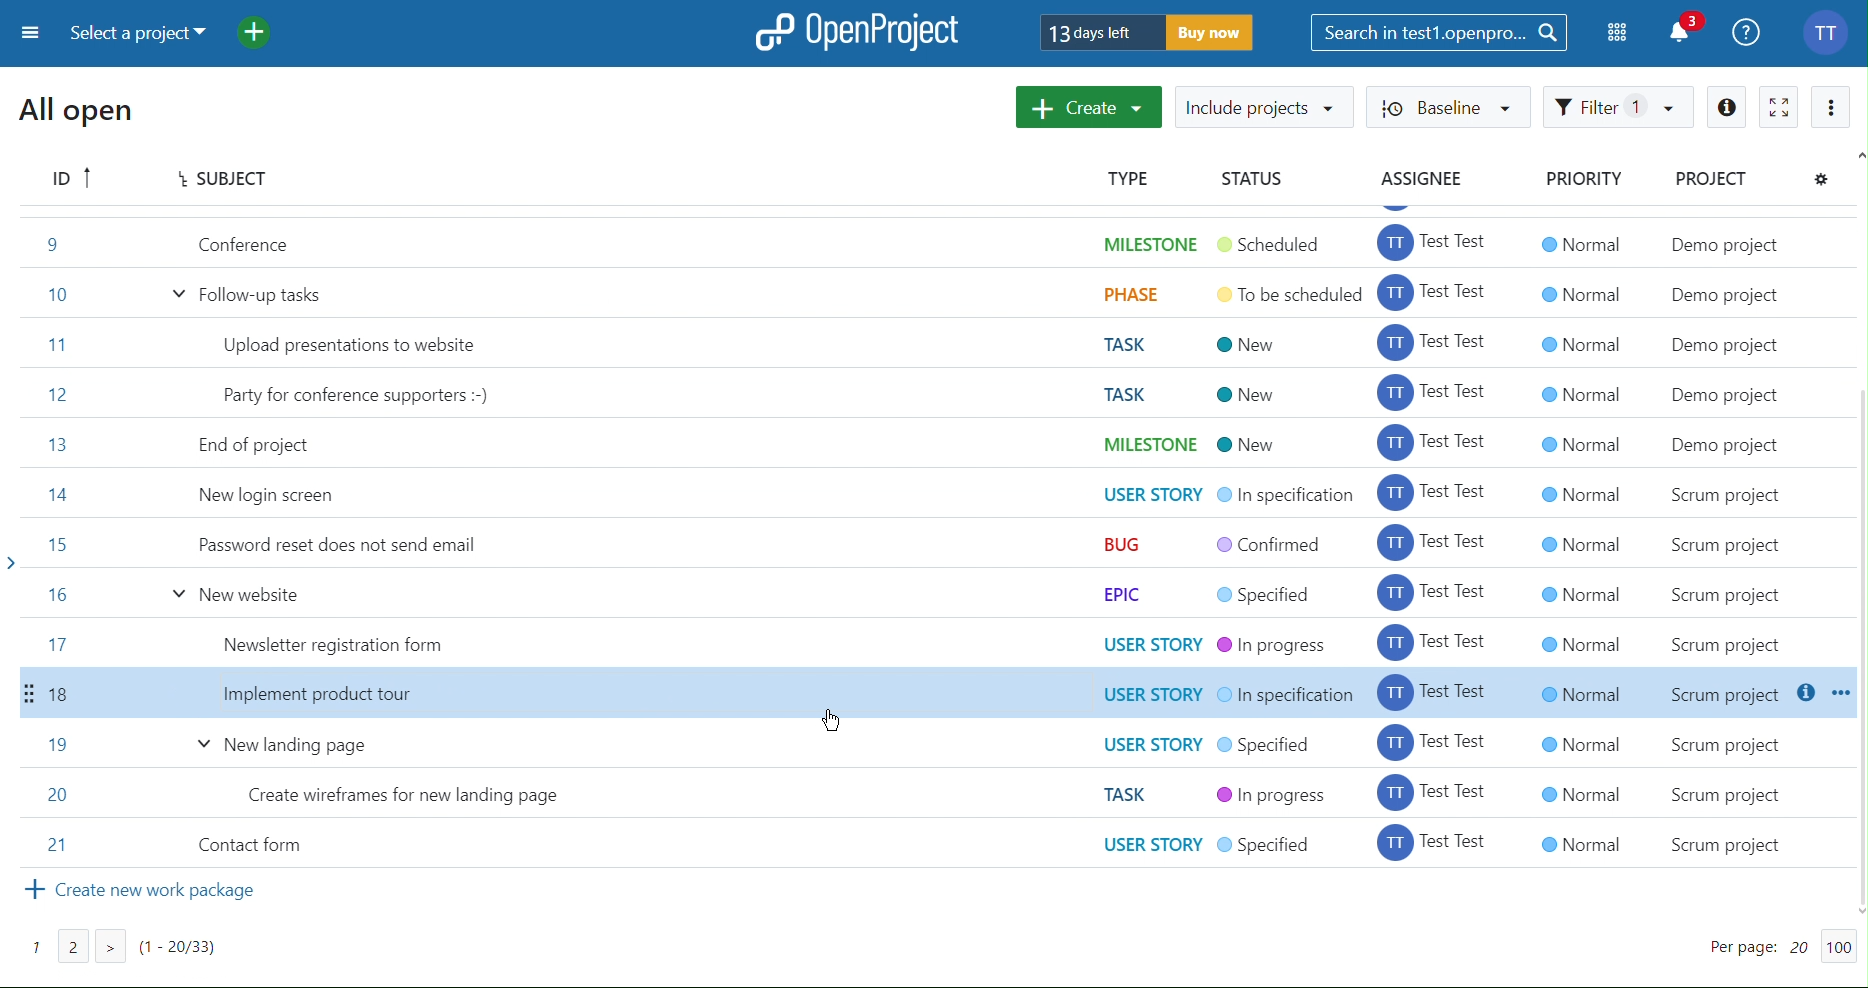 The width and height of the screenshot is (1868, 988). Describe the element at coordinates (1751, 538) in the screenshot. I see `Projects of Work Packages` at that location.